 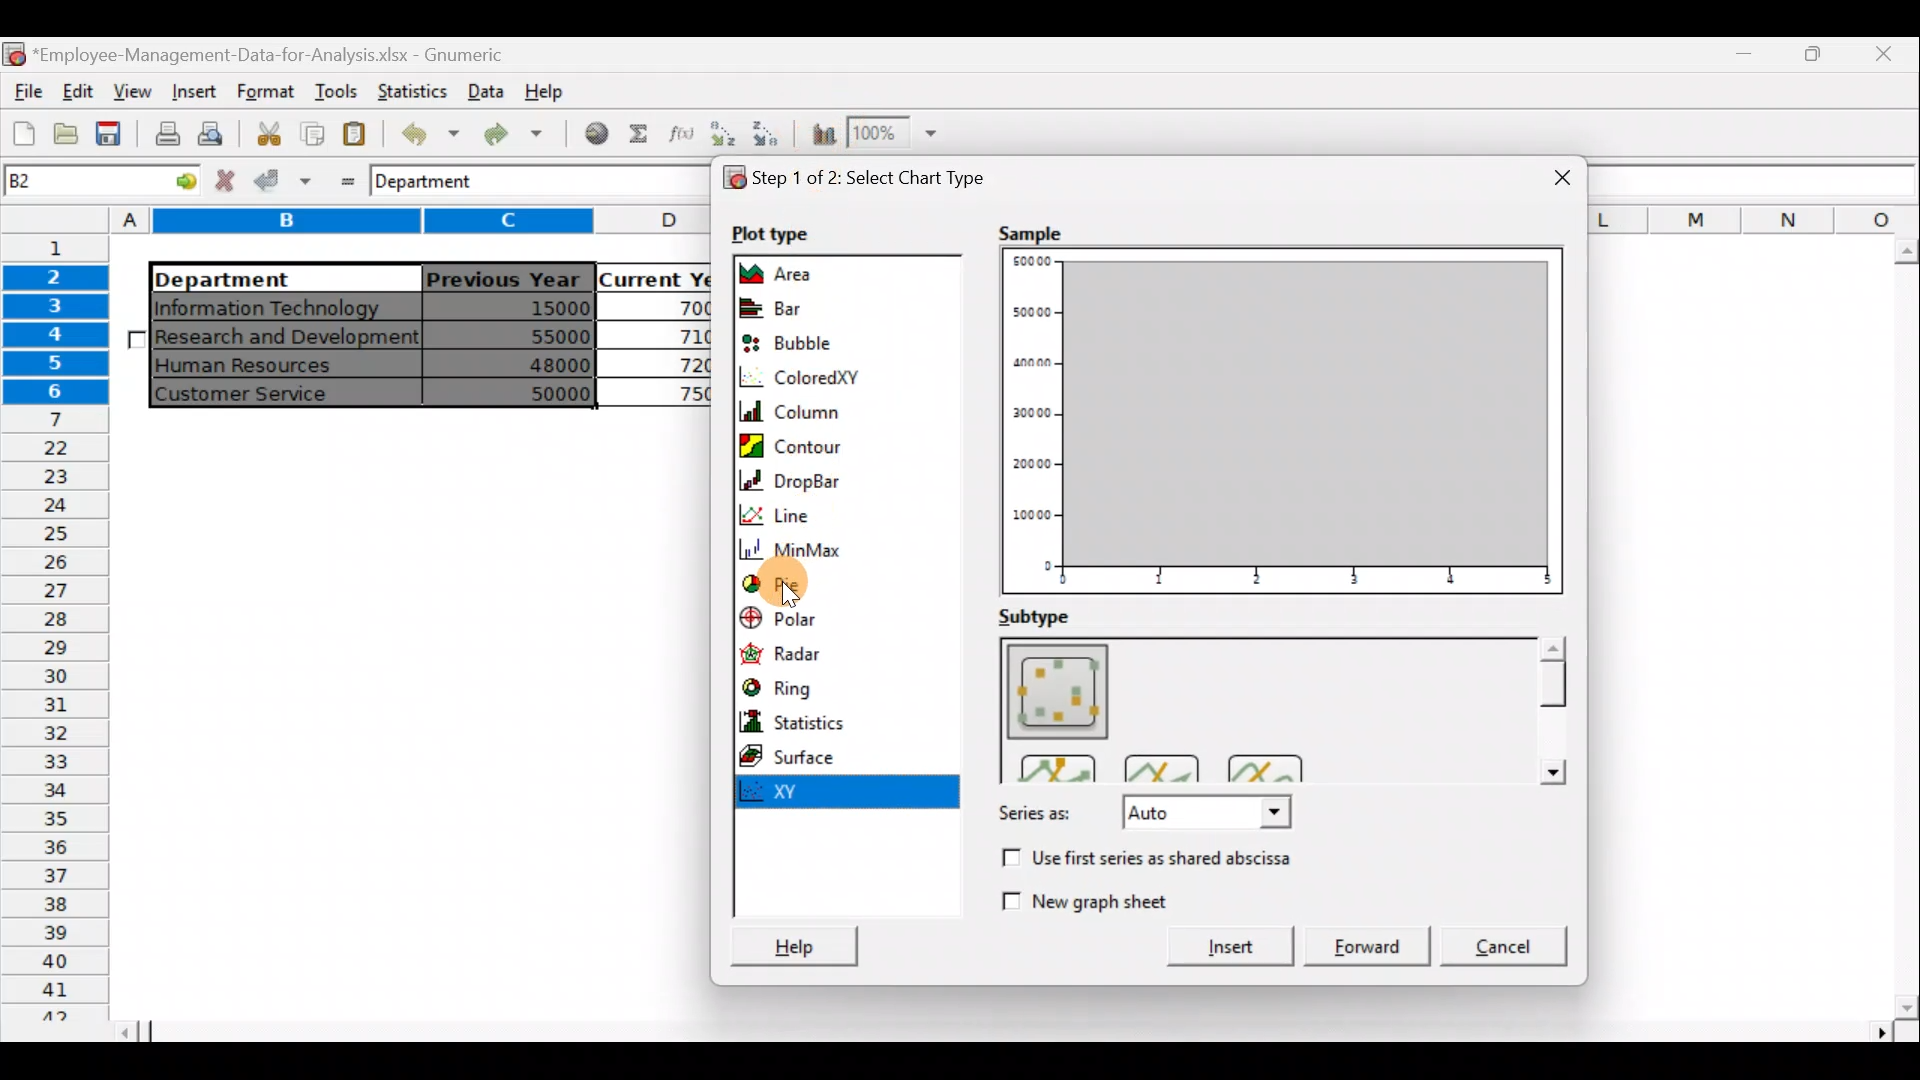 What do you see at coordinates (817, 272) in the screenshot?
I see `Area` at bounding box center [817, 272].